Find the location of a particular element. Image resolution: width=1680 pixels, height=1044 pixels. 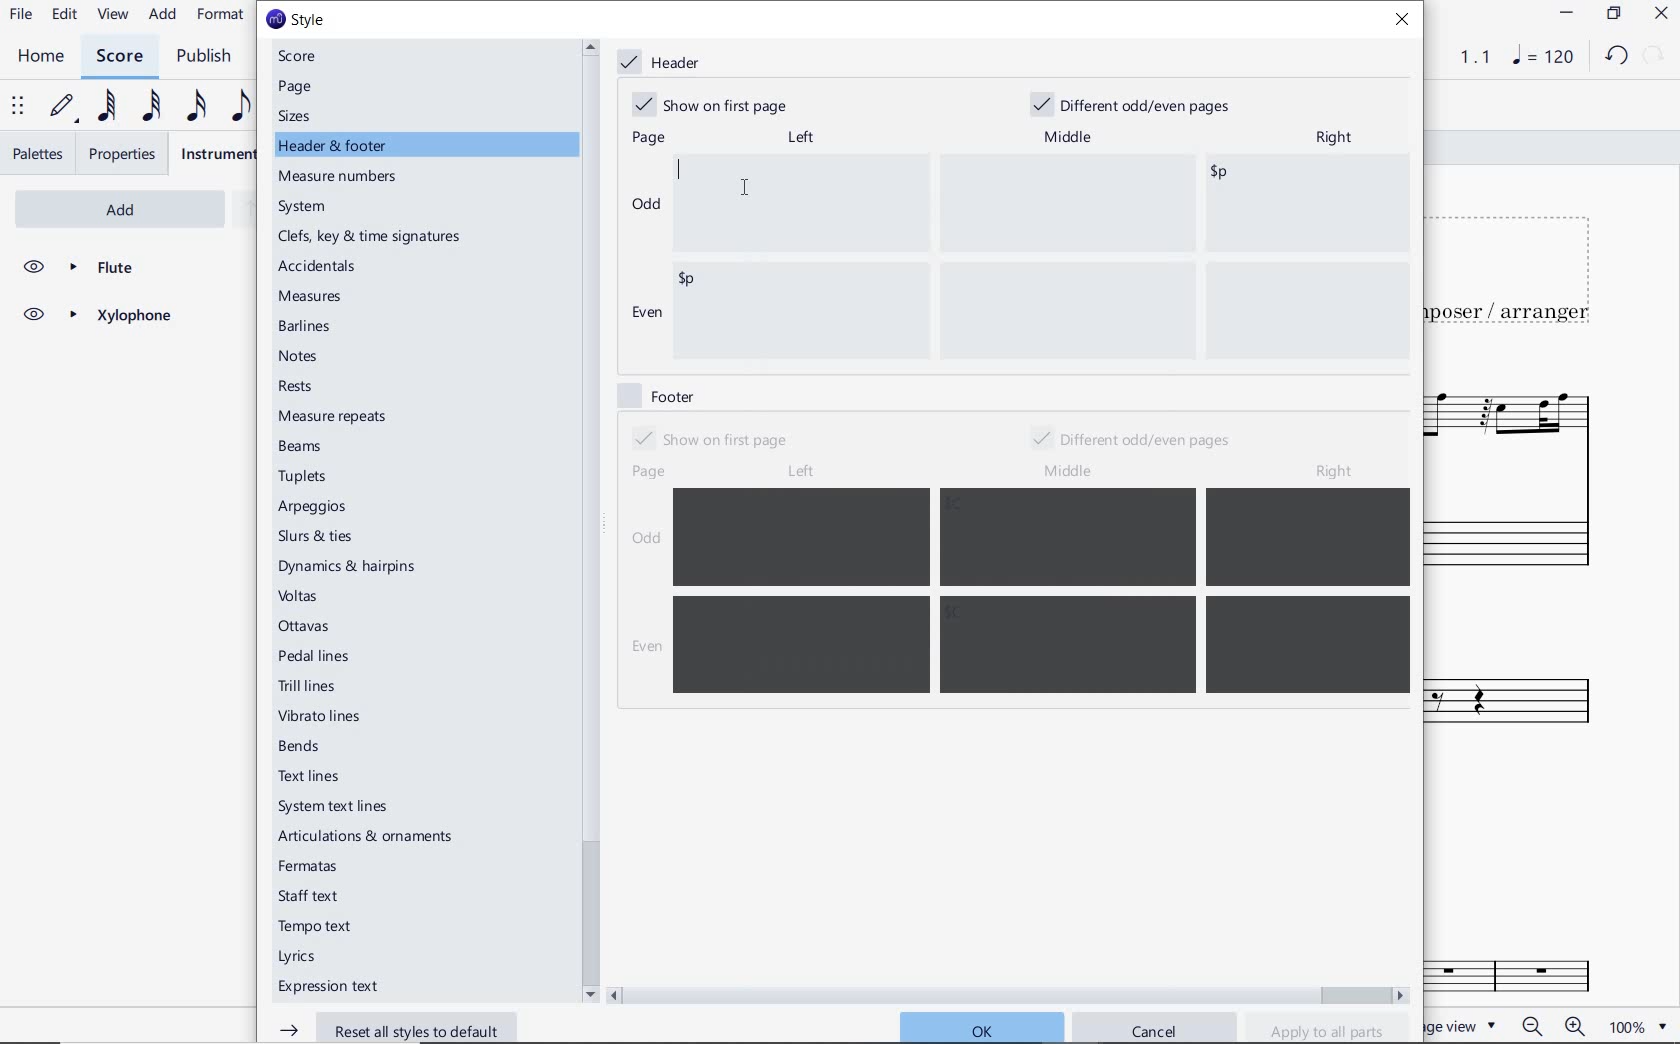

articulations & ornaments is located at coordinates (371, 838).